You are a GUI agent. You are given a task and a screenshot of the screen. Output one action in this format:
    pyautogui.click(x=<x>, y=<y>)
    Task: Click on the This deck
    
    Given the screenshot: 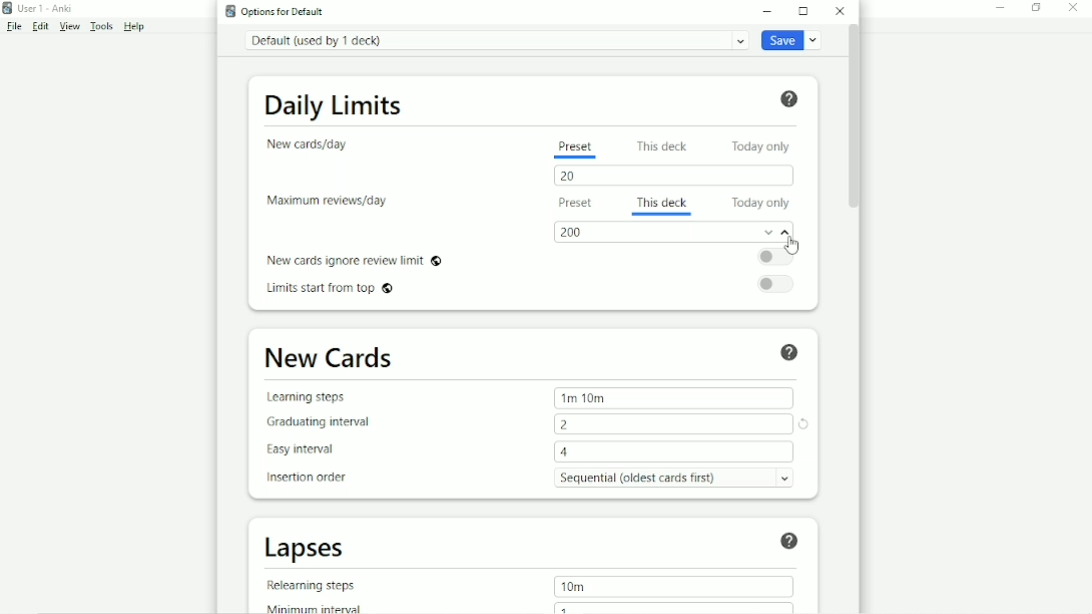 What is the action you would take?
    pyautogui.click(x=663, y=200)
    